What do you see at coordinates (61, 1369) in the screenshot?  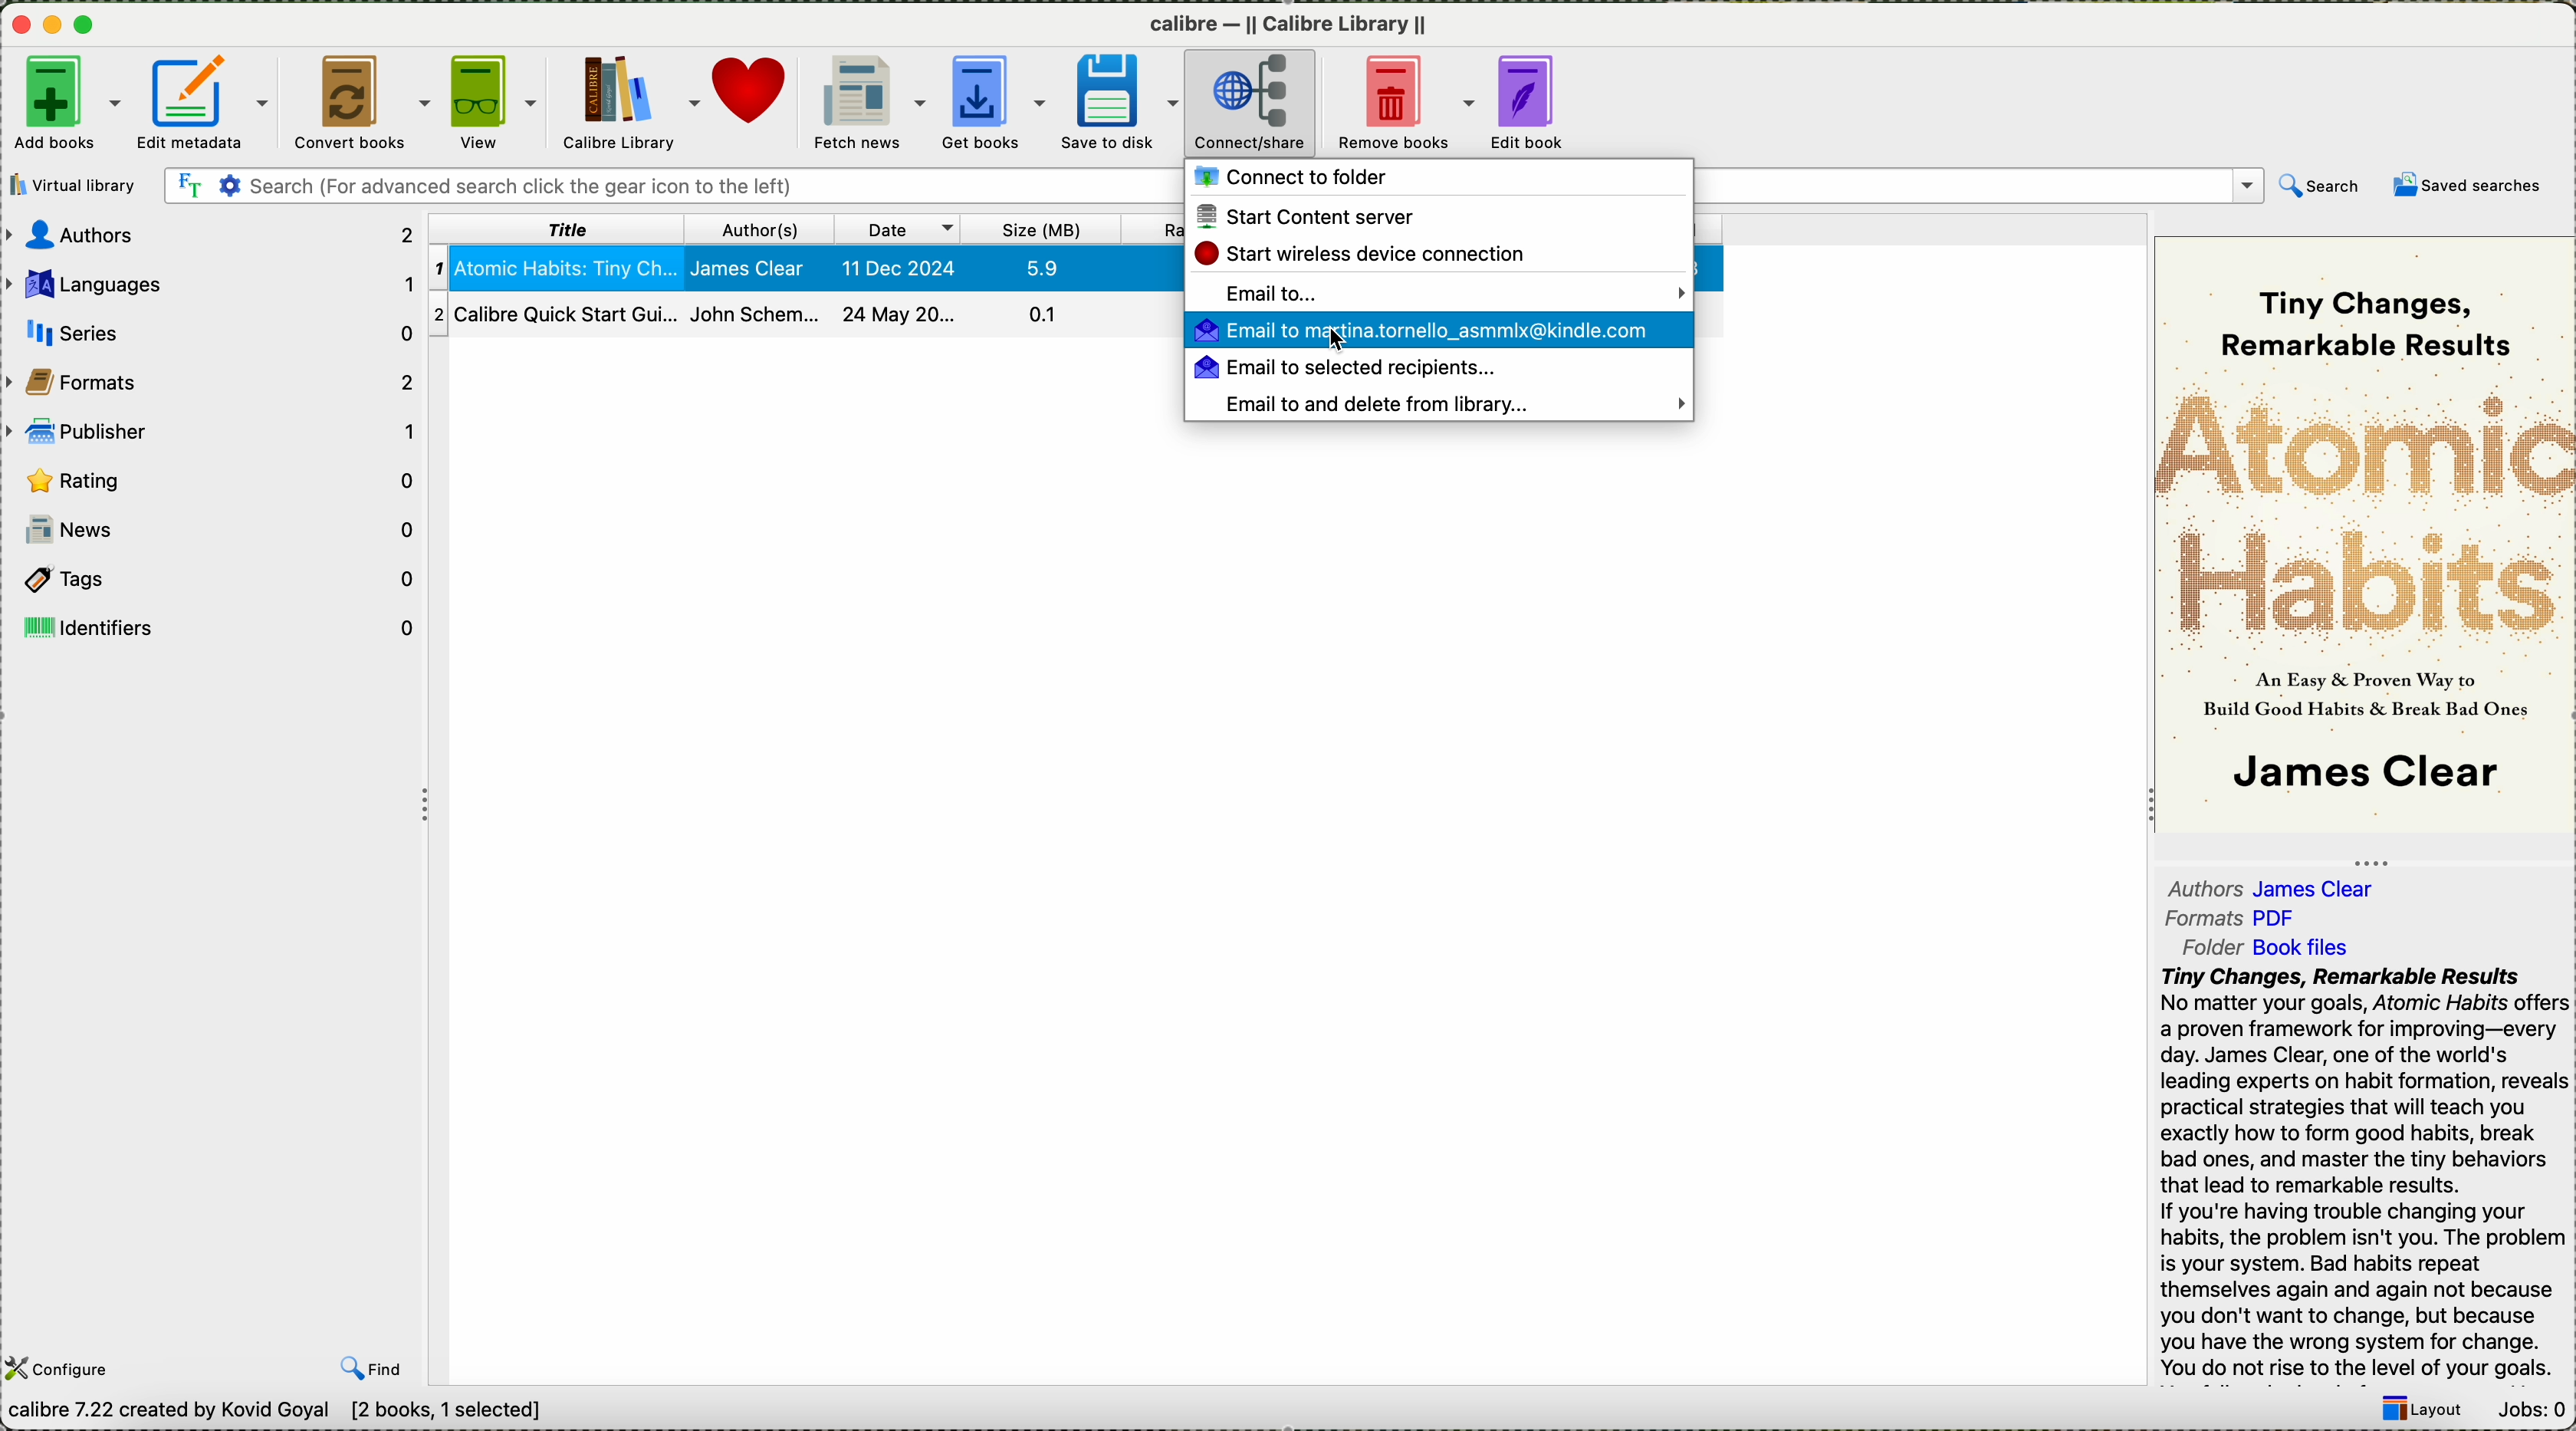 I see `configure` at bounding box center [61, 1369].